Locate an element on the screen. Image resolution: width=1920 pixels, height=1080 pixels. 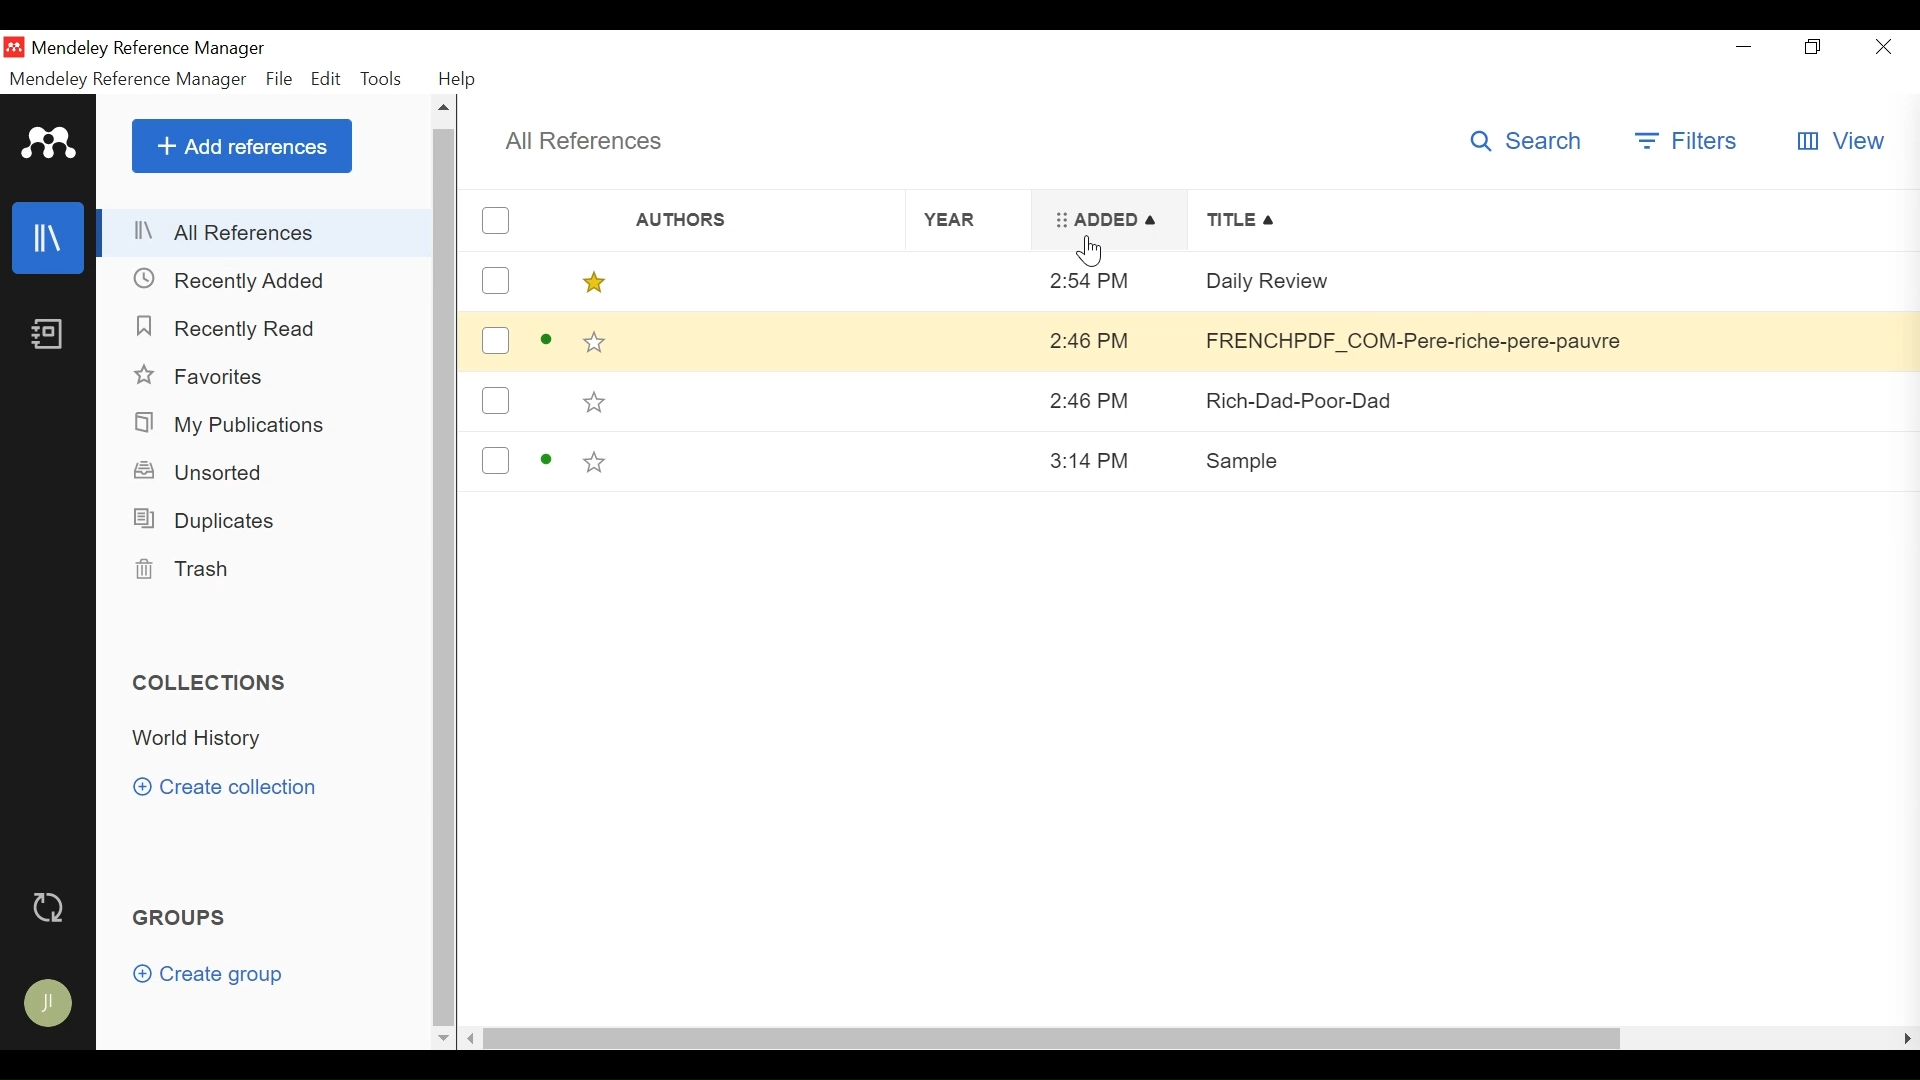
Toggle Favorites is located at coordinates (593, 462).